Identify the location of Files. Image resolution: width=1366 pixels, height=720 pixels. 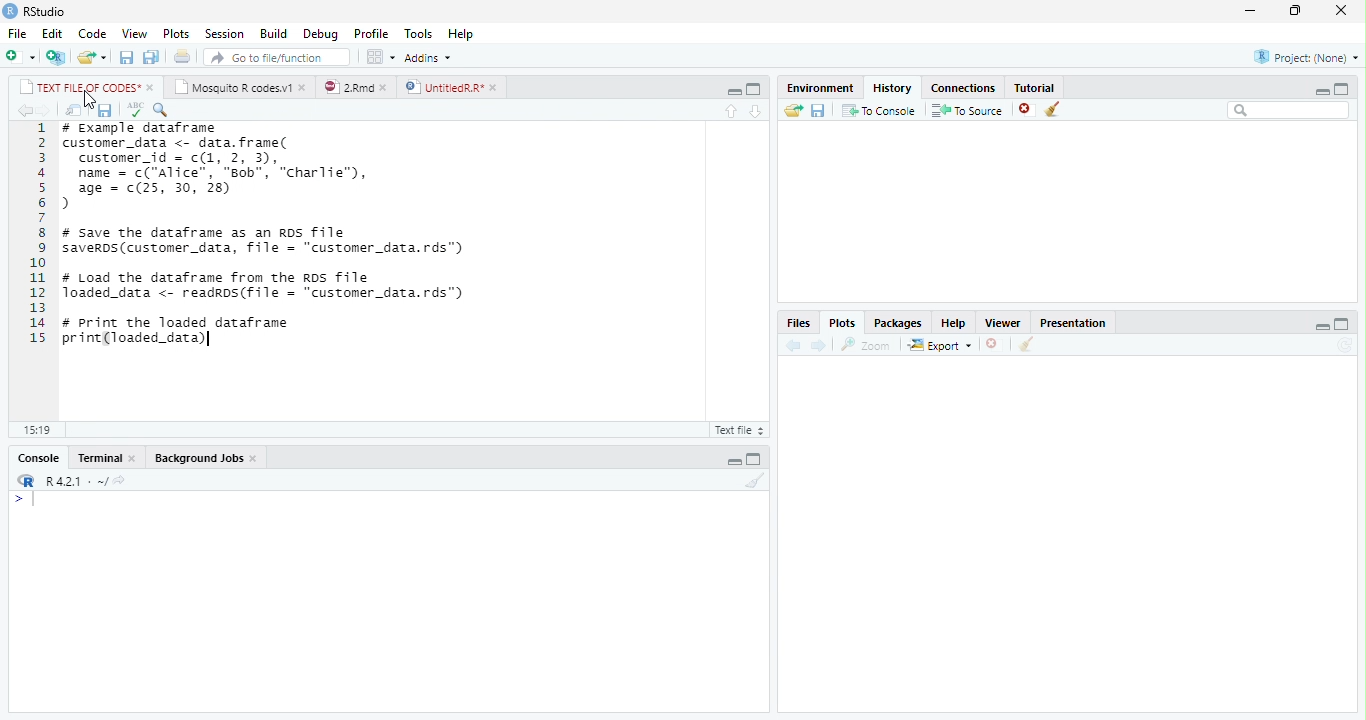
(798, 323).